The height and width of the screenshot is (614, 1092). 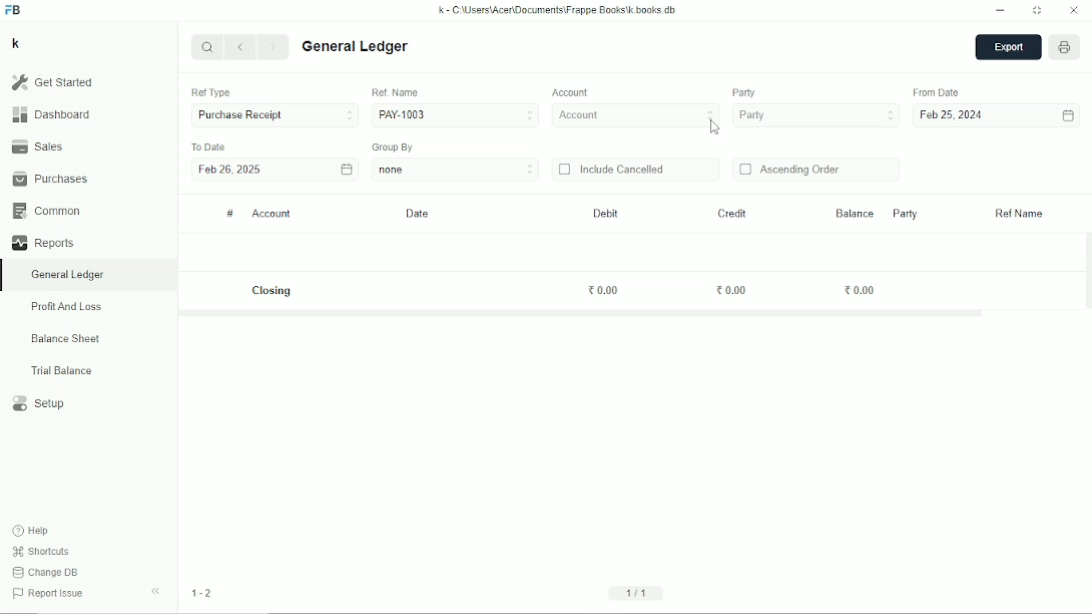 What do you see at coordinates (611, 169) in the screenshot?
I see `Include cancelled` at bounding box center [611, 169].